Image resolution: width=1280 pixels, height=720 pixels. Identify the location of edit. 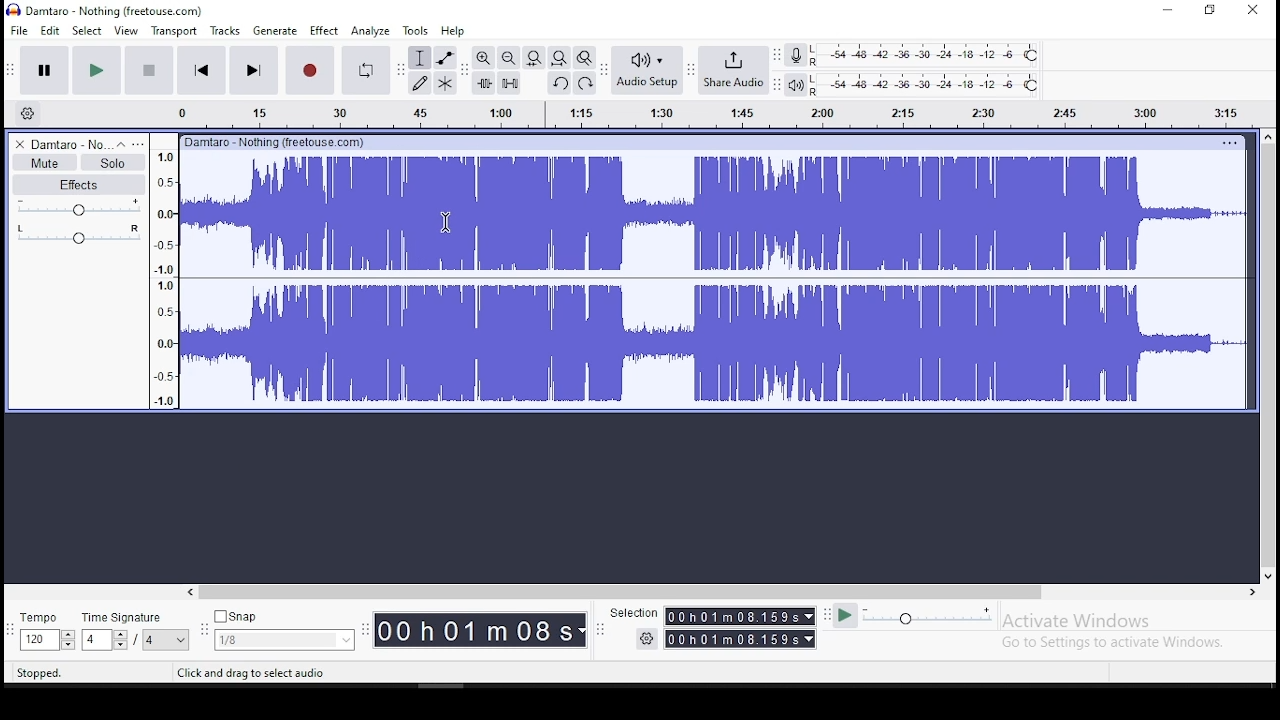
(52, 30).